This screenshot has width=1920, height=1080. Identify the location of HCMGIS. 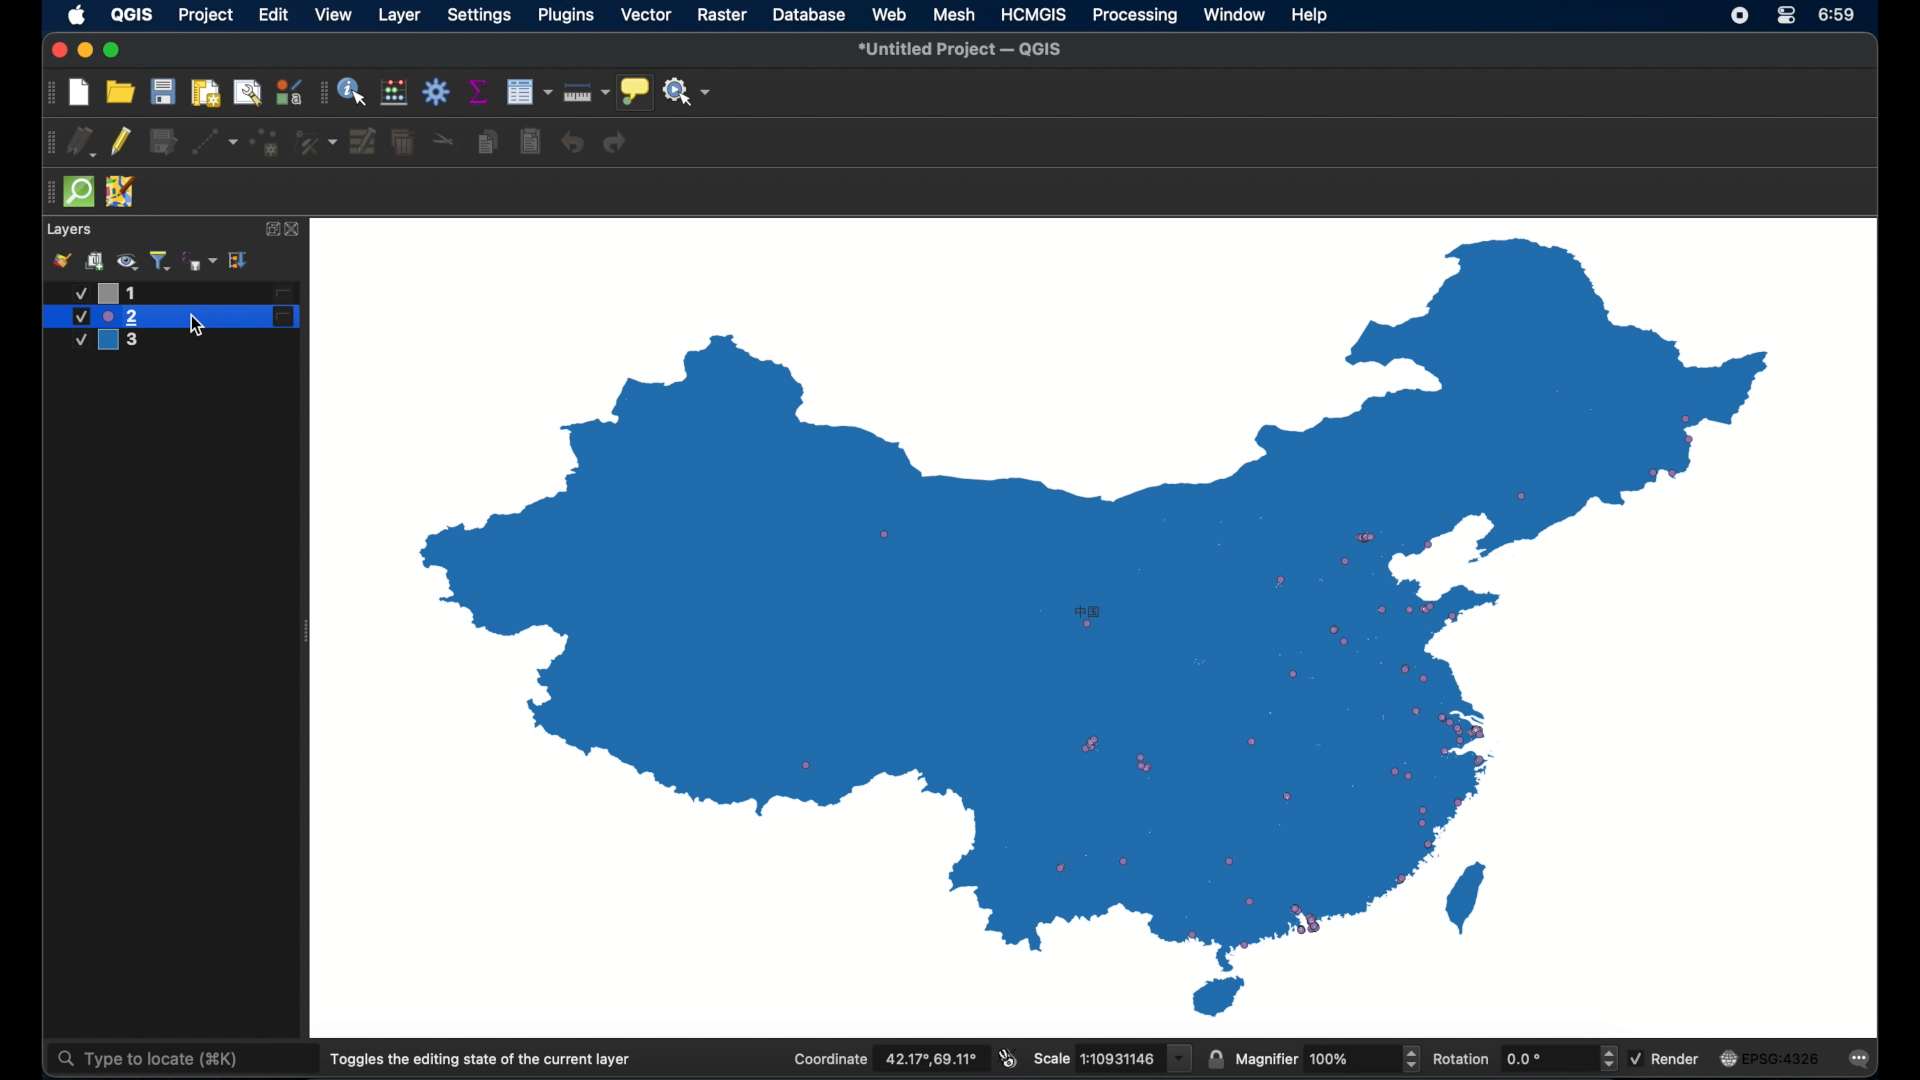
(1034, 15).